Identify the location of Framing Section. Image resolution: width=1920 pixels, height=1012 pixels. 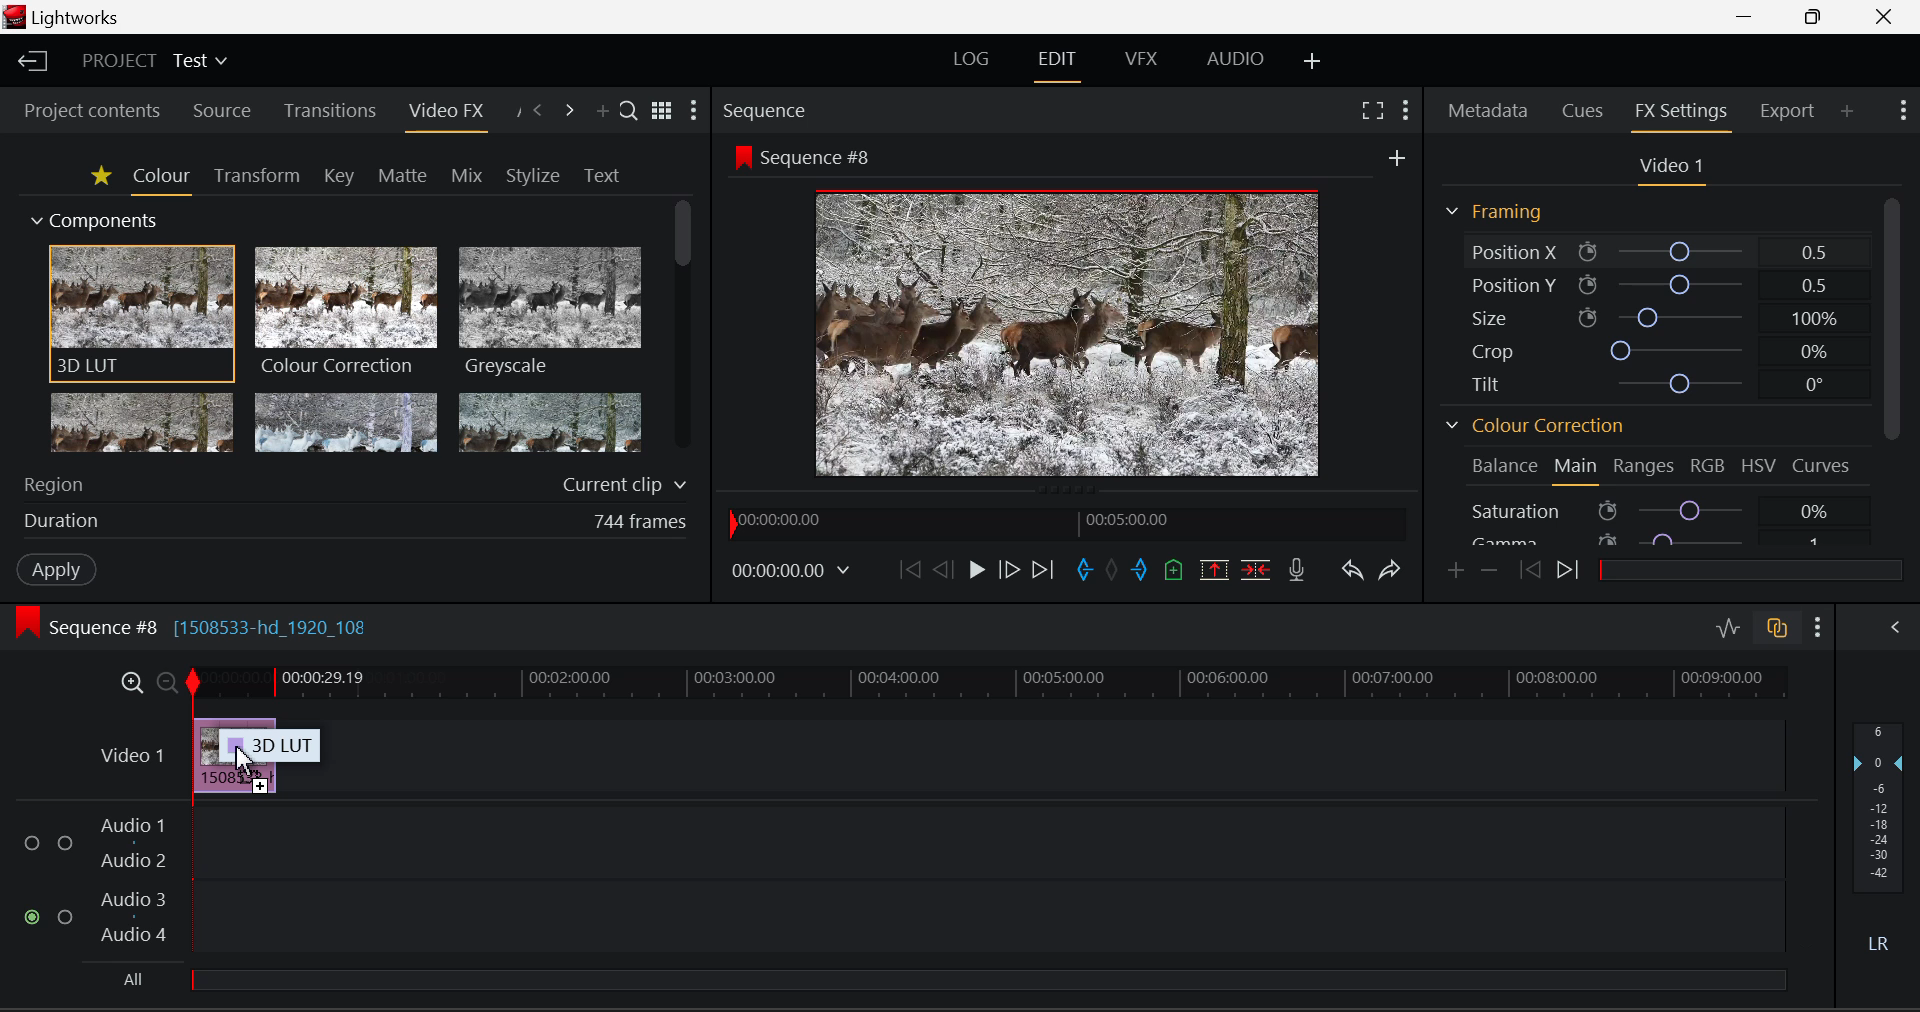
(1492, 210).